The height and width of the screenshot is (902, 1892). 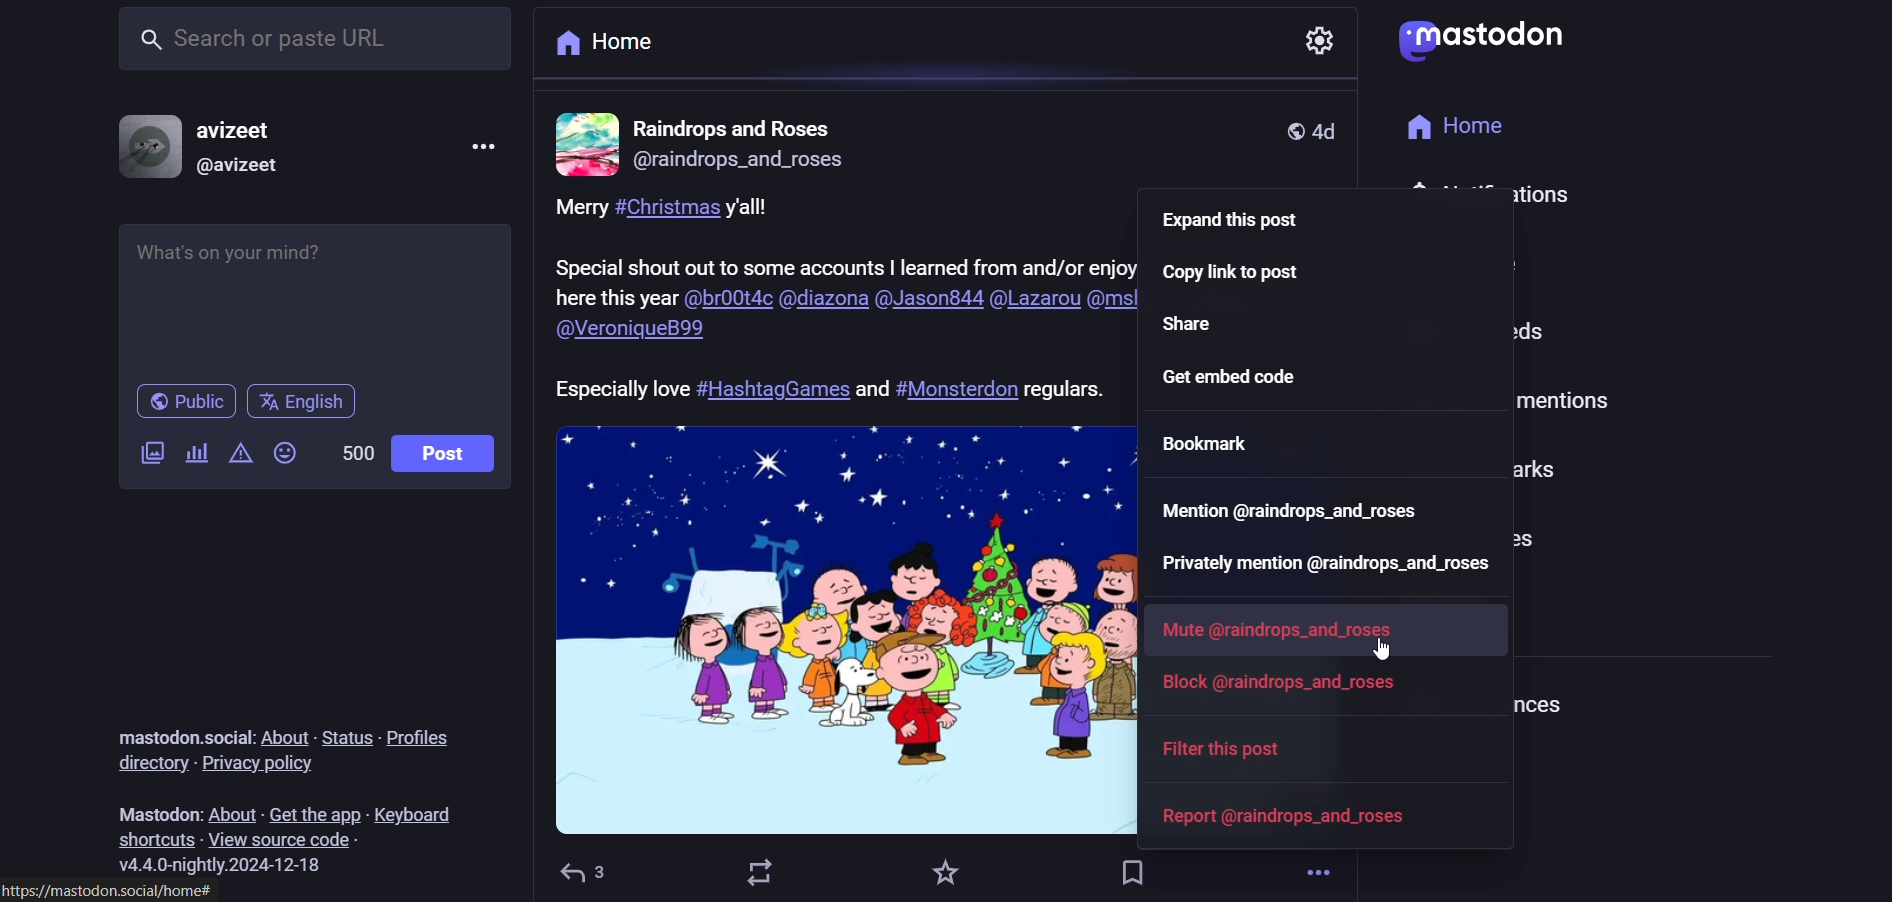 What do you see at coordinates (112, 892) in the screenshot?
I see `https://mastodon.social/home` at bounding box center [112, 892].